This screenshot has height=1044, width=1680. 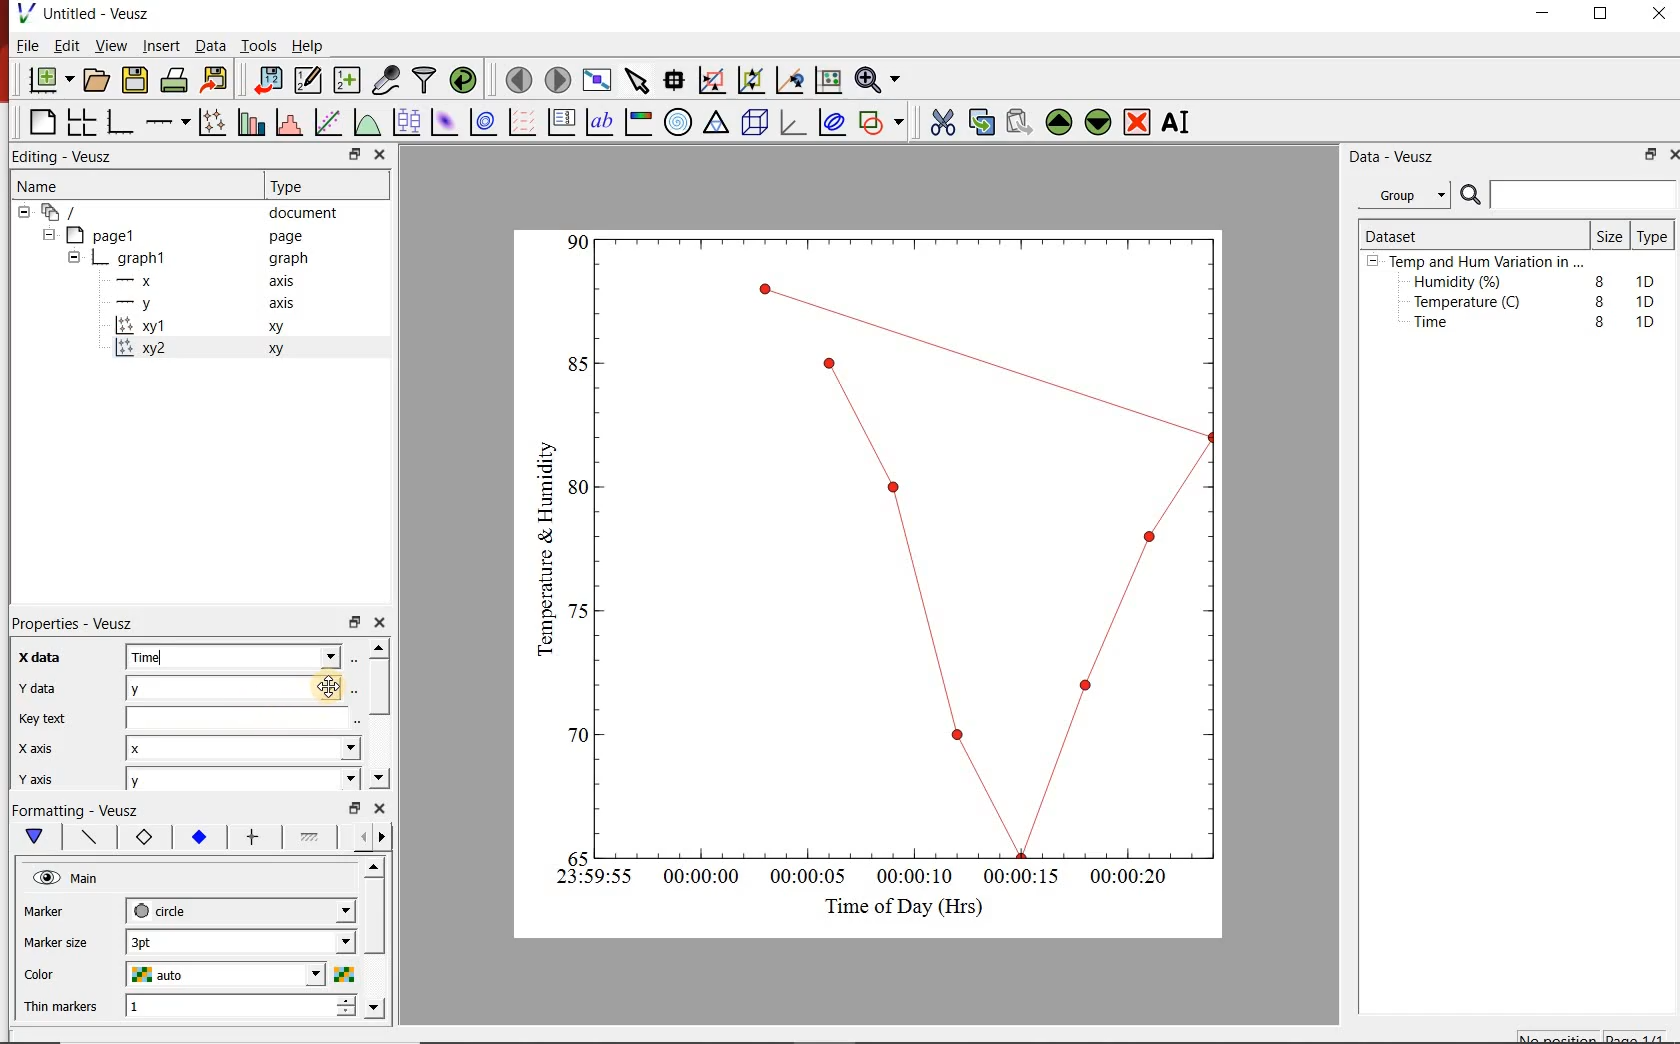 I want to click on plot a function, so click(x=369, y=125).